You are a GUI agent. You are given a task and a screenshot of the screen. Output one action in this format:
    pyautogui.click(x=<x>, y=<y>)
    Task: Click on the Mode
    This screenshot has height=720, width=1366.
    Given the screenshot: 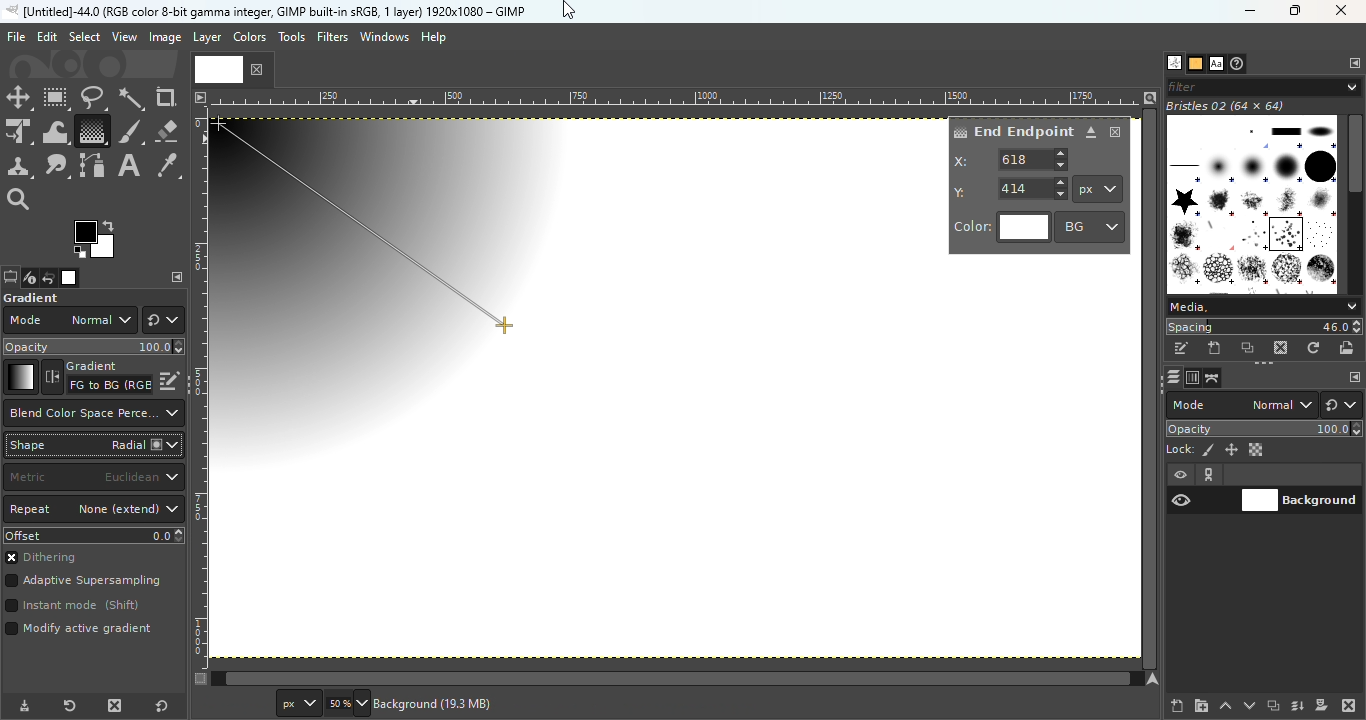 What is the action you would take?
    pyautogui.click(x=69, y=320)
    